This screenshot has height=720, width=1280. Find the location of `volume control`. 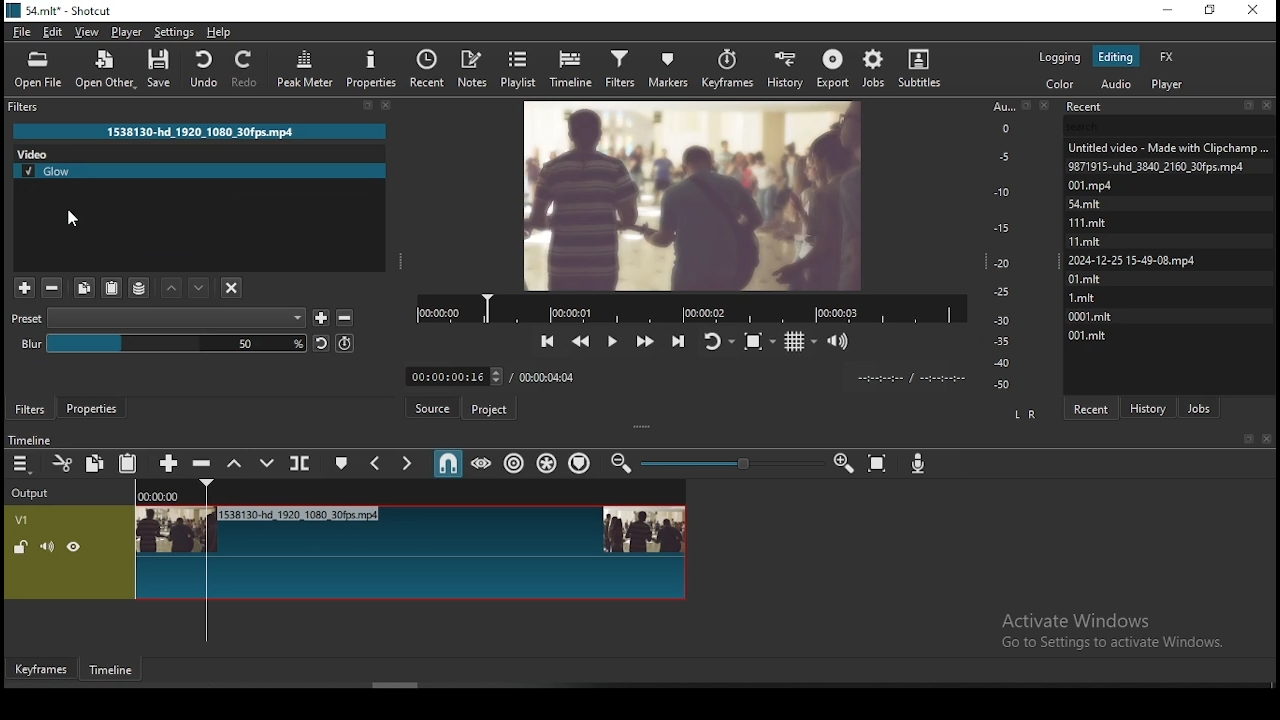

volume control is located at coordinates (840, 340).